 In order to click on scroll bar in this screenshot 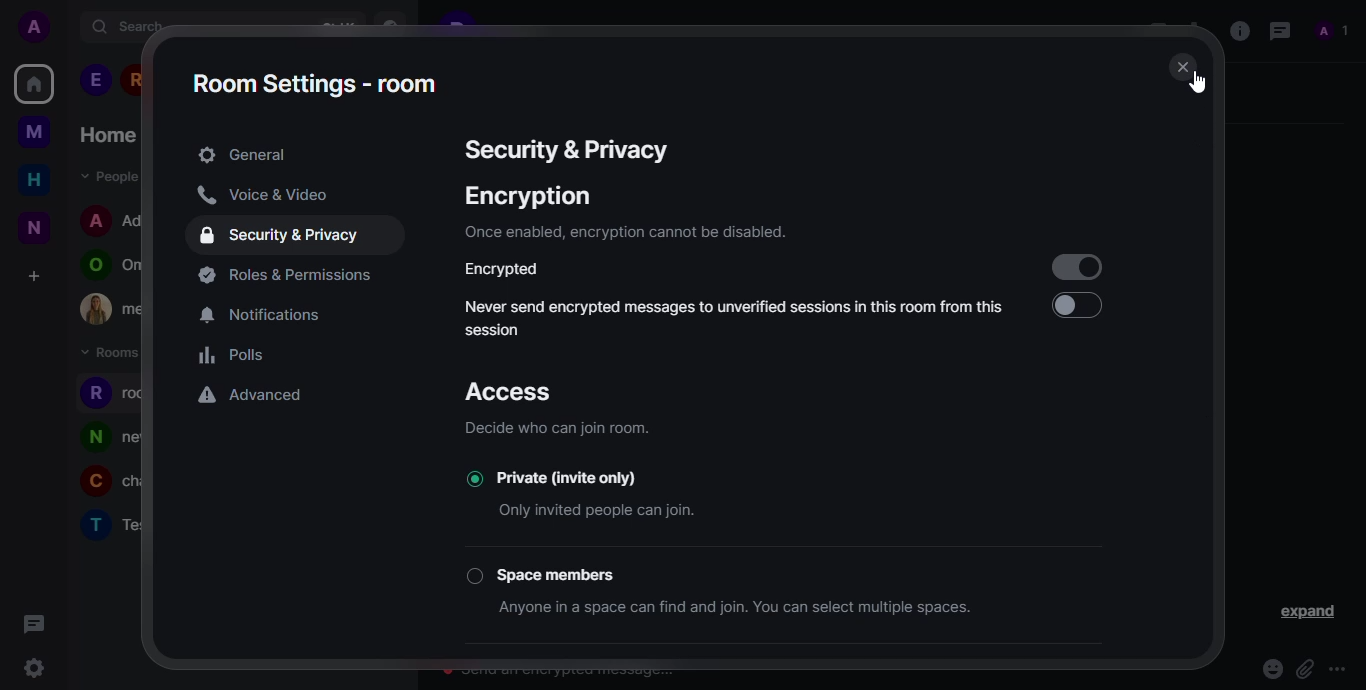, I will do `click(1212, 290)`.